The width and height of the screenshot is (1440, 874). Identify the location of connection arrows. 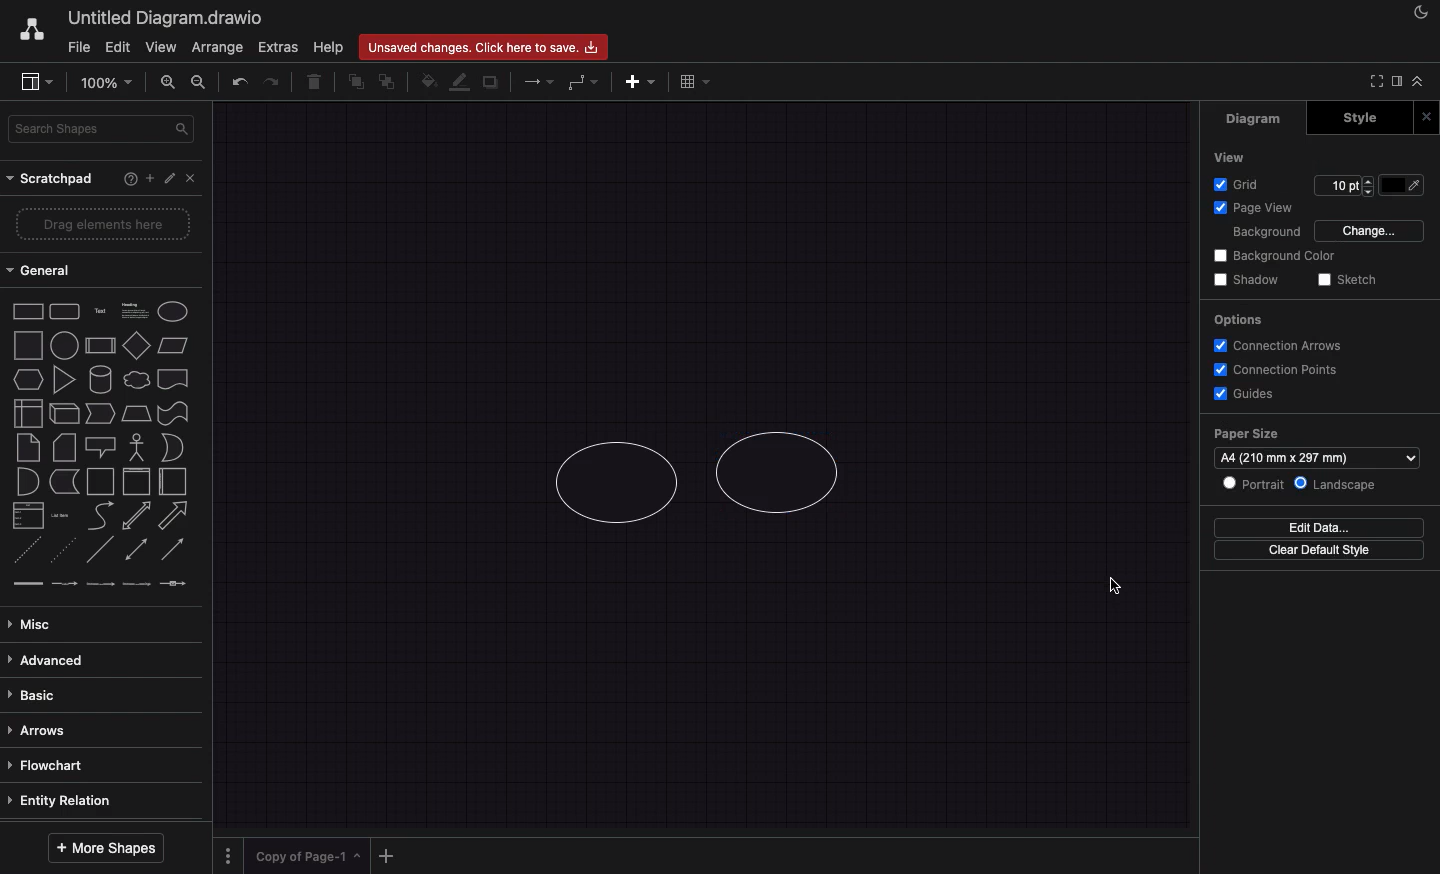
(1276, 345).